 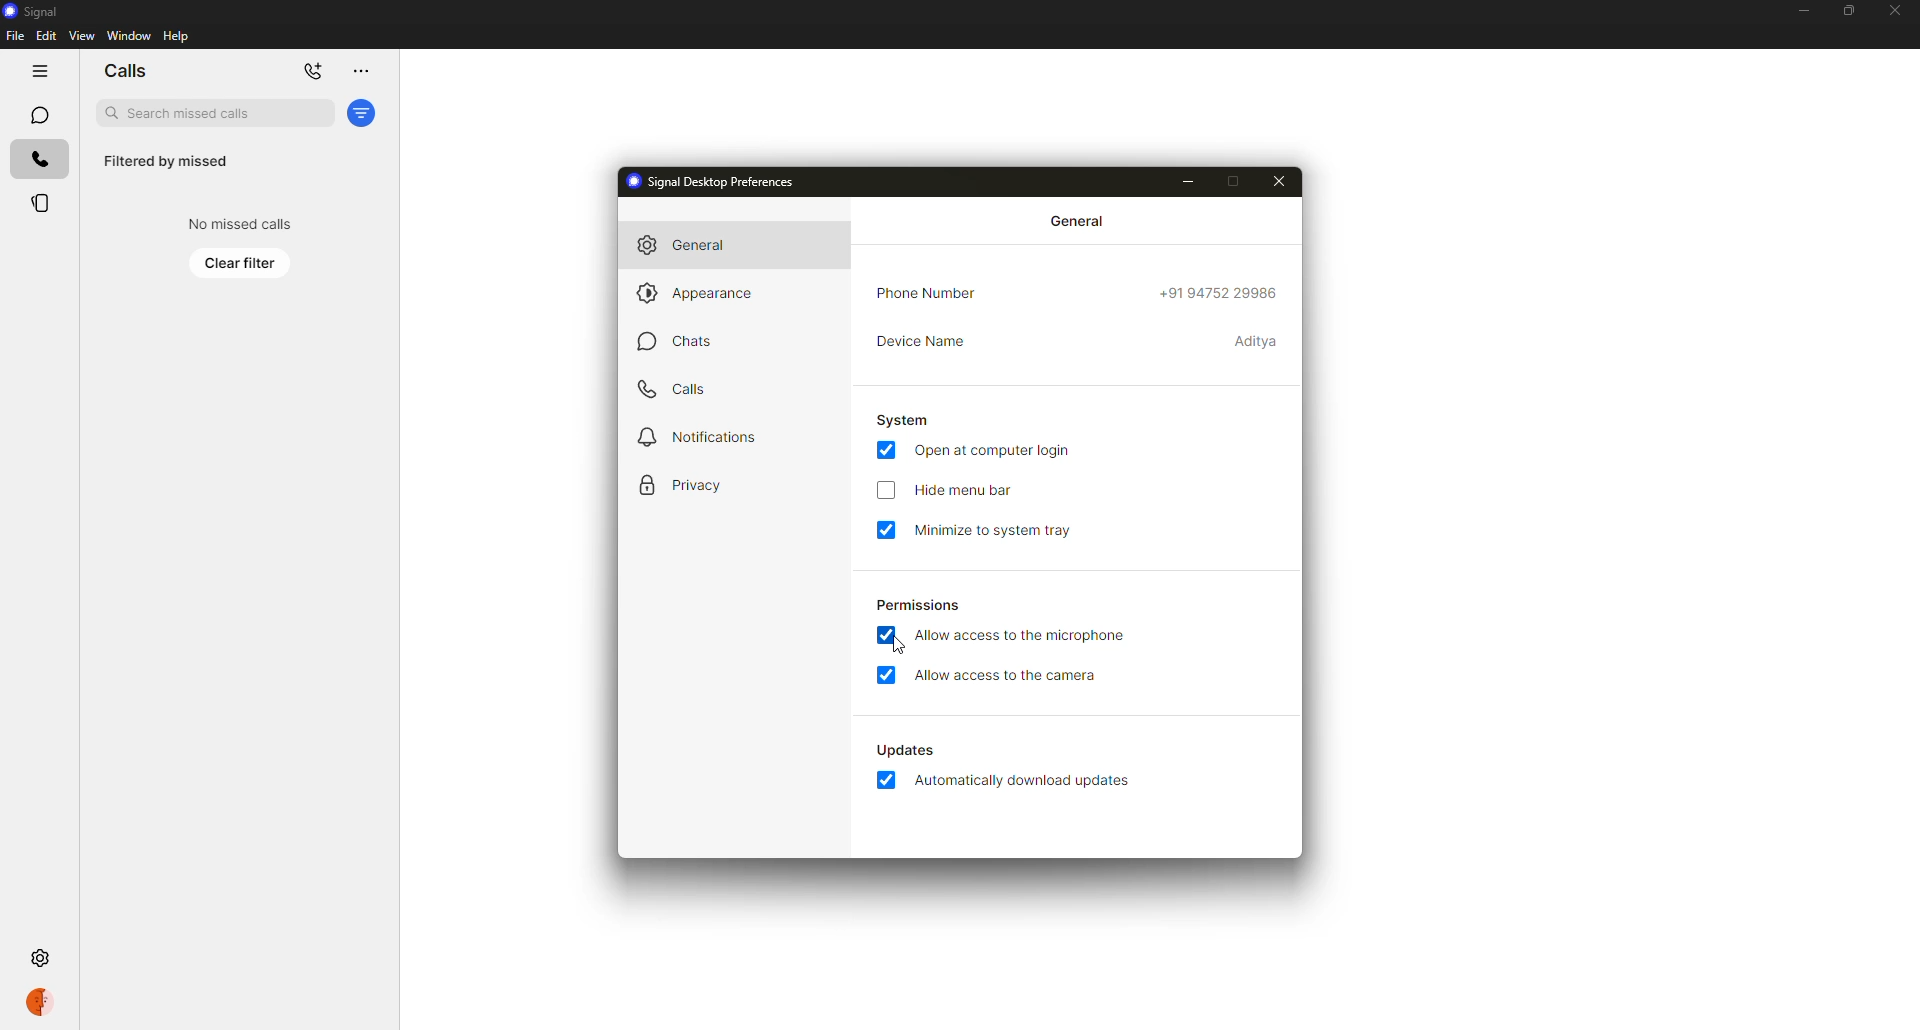 I want to click on filter, so click(x=362, y=113).